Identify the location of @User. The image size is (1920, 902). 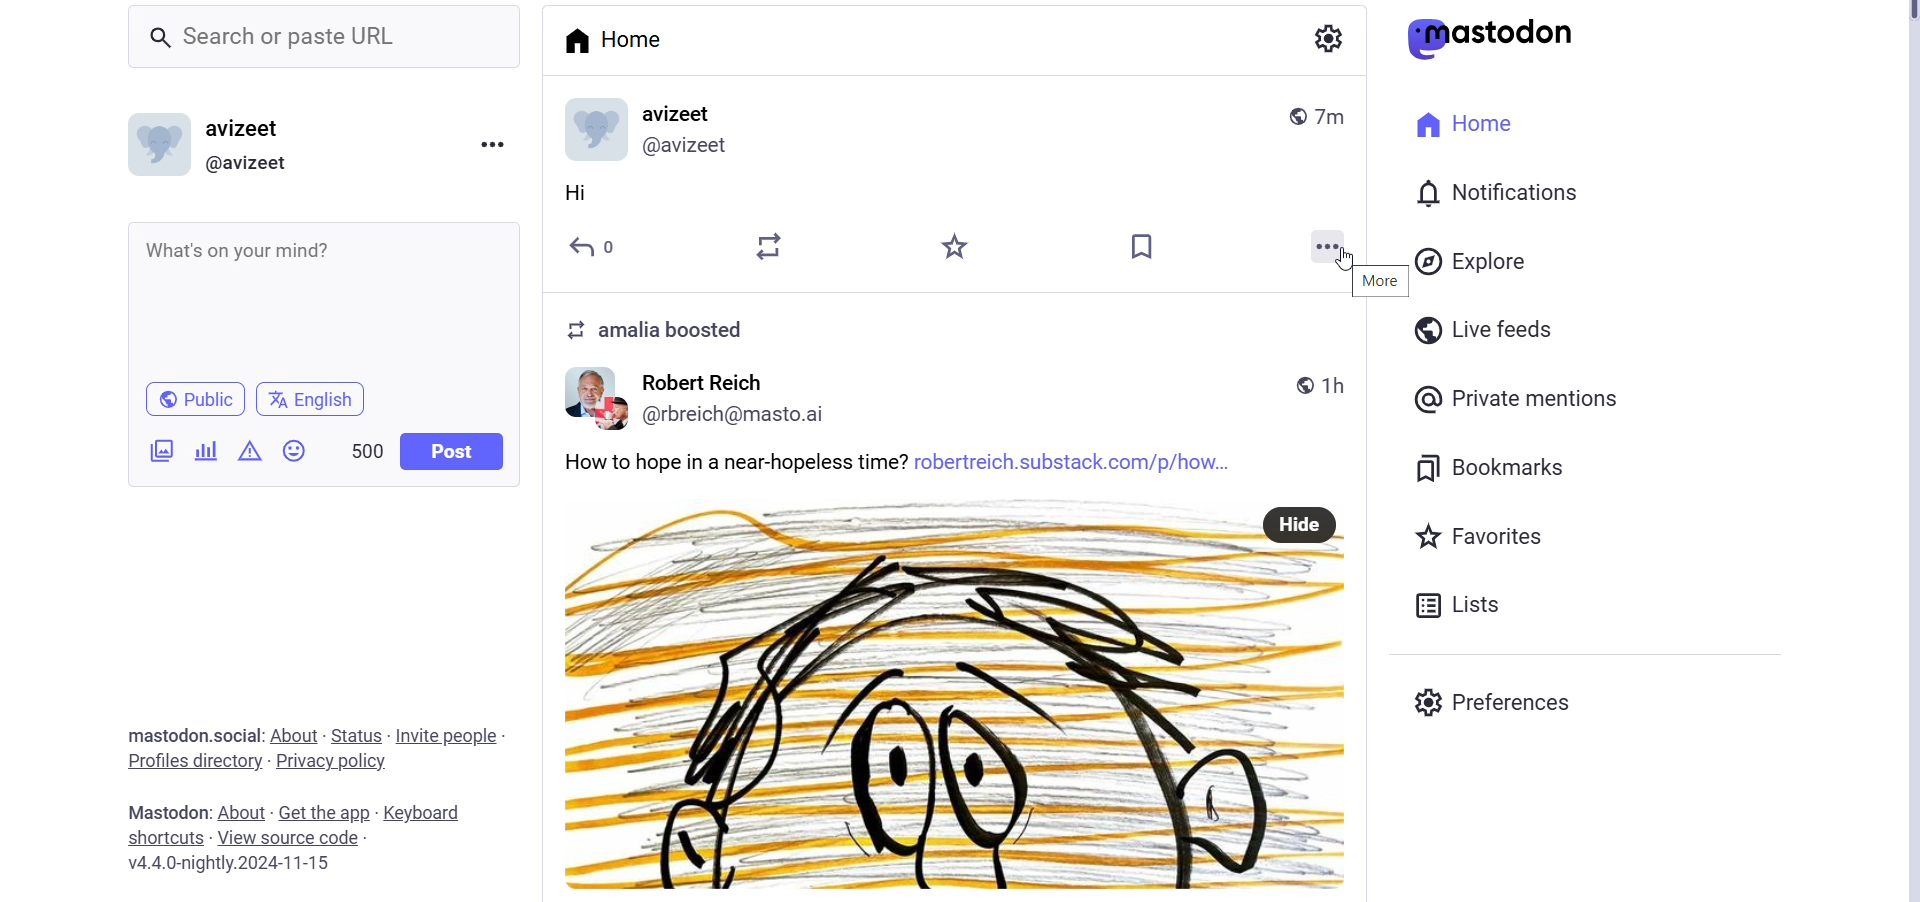
(257, 164).